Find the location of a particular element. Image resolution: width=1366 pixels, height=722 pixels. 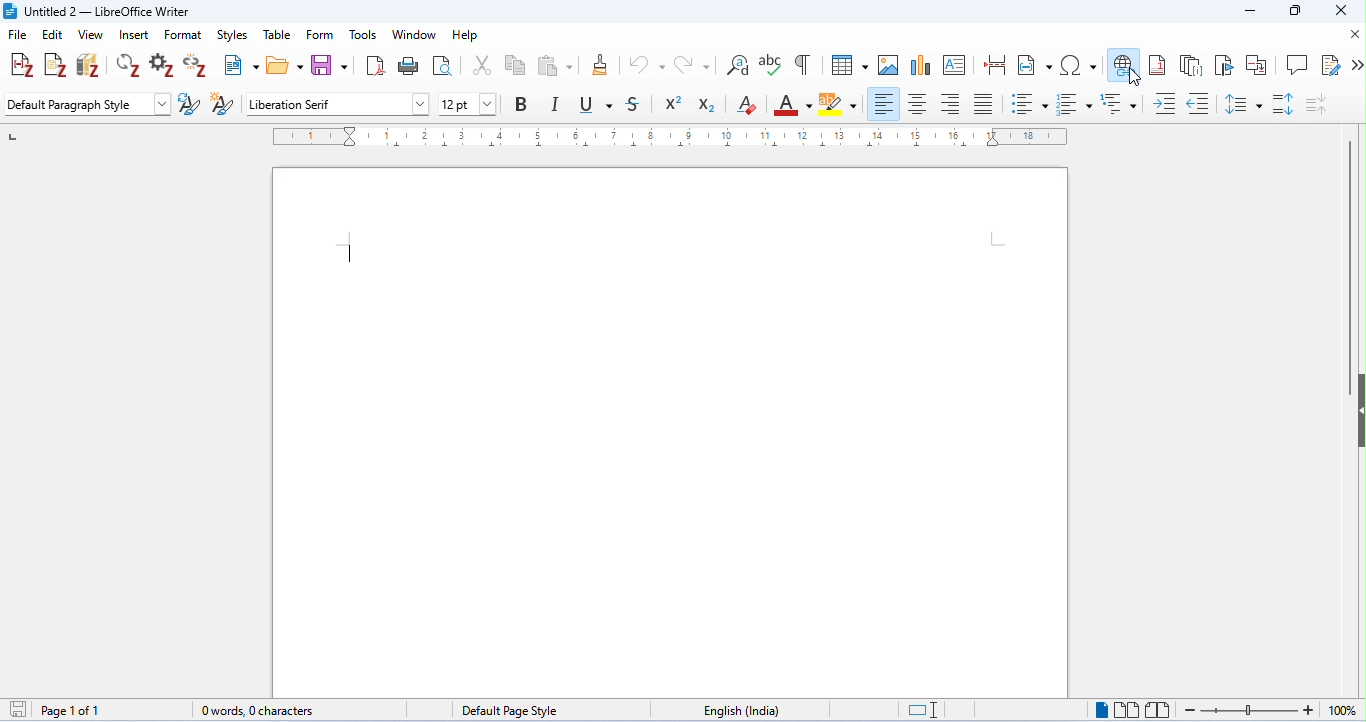

paragraph spacing is located at coordinates (1285, 104).